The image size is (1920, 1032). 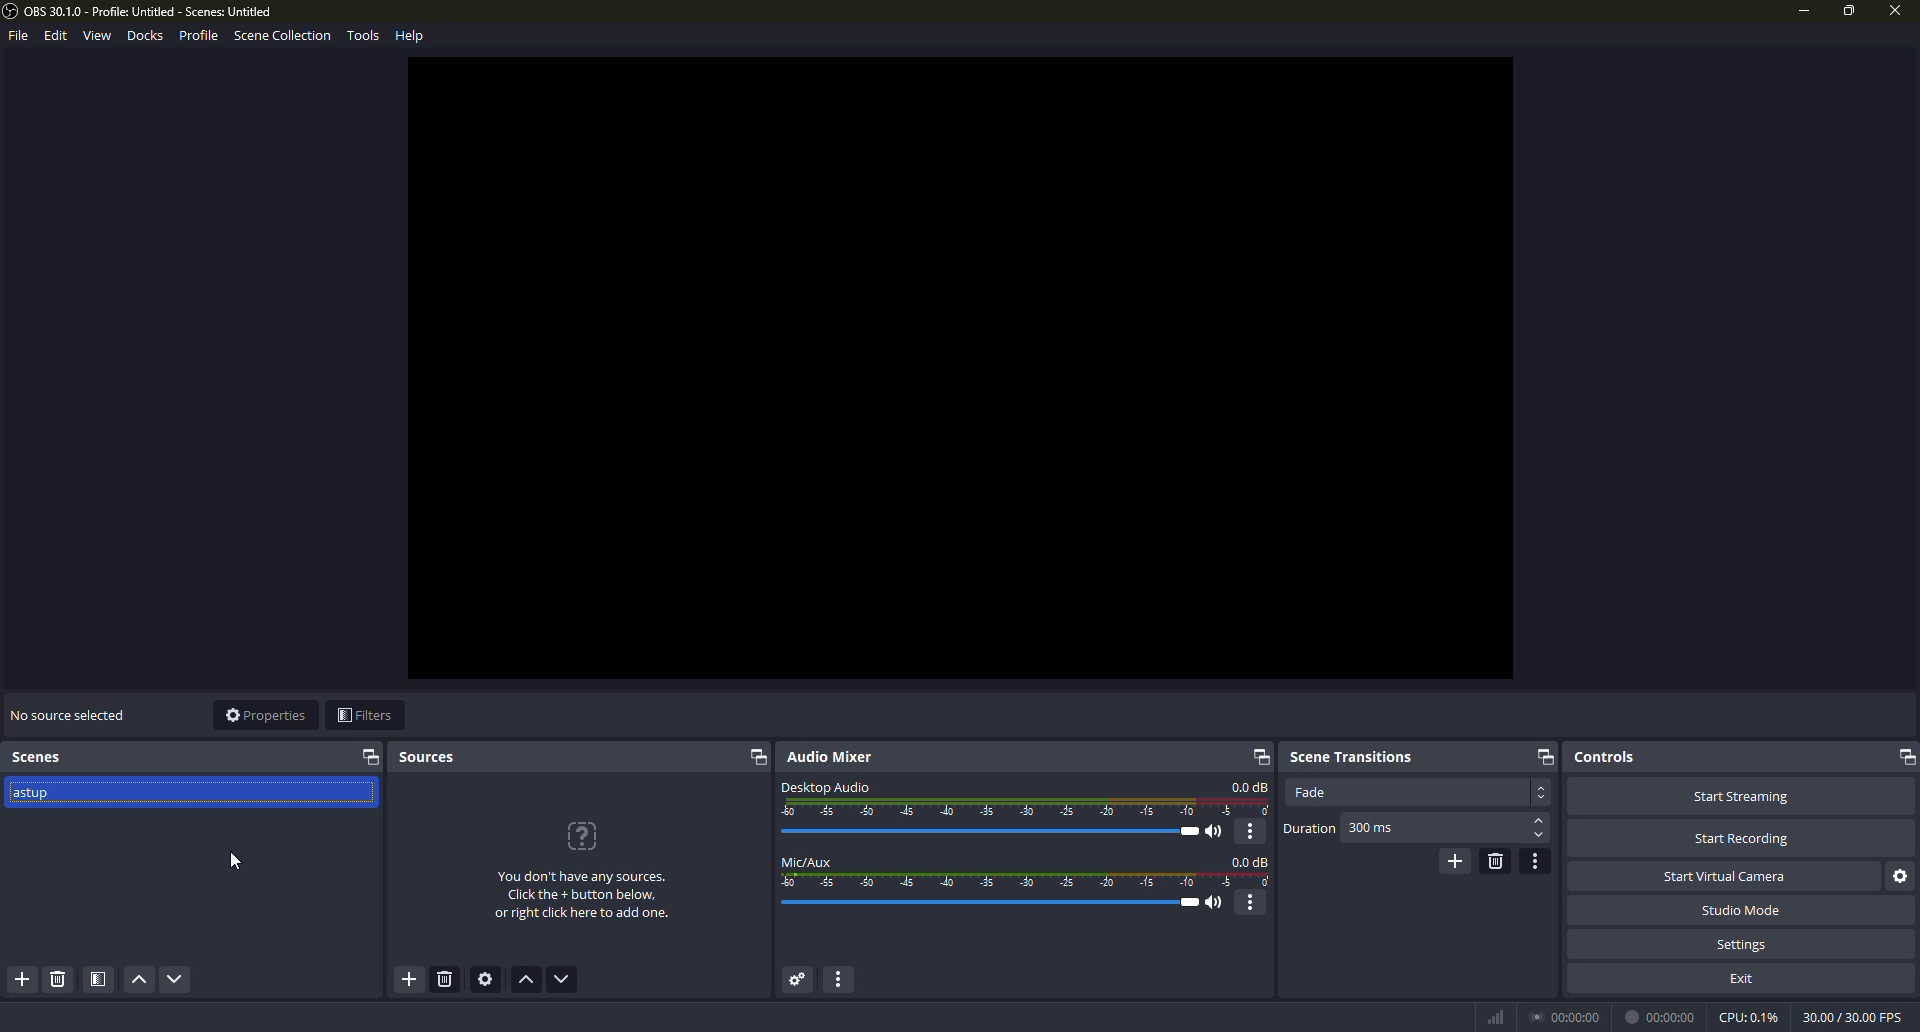 I want to click on options, so click(x=1252, y=831).